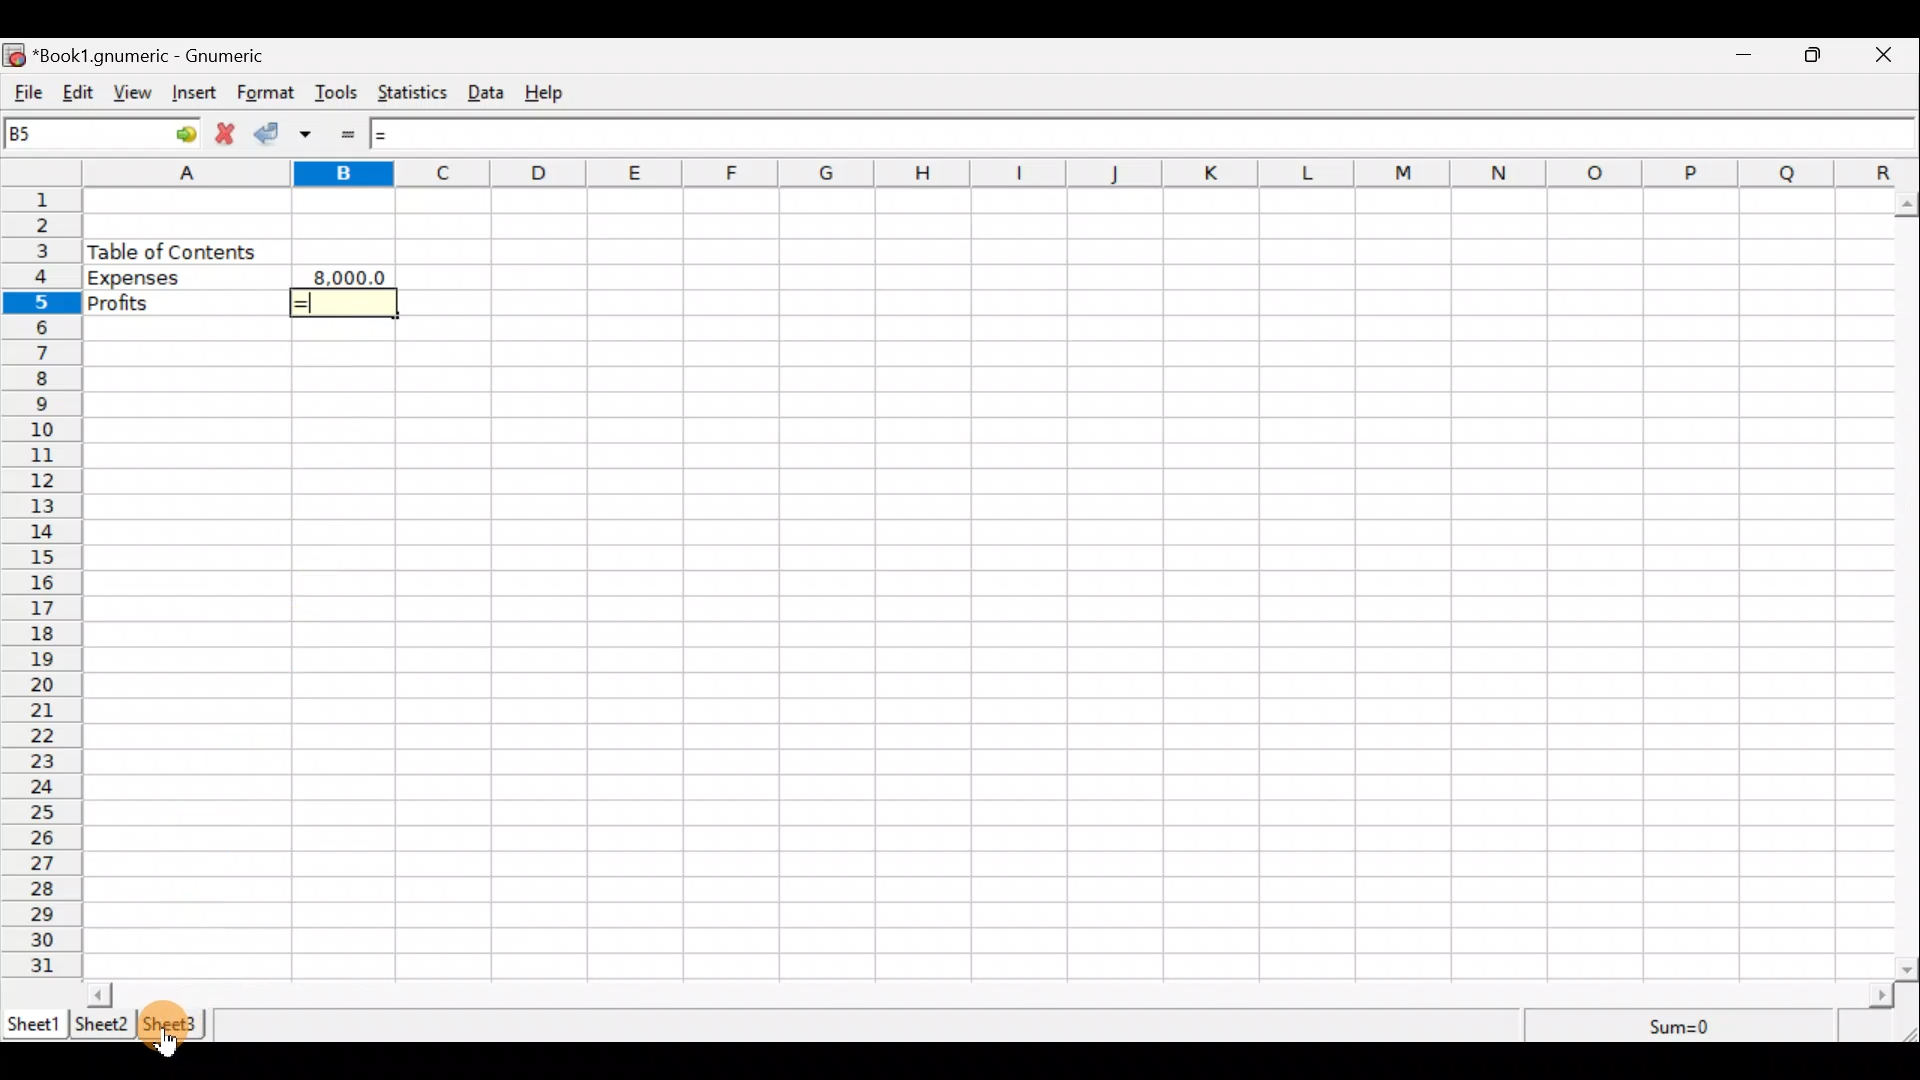  Describe the element at coordinates (991, 994) in the screenshot. I see `Scroll bar` at that location.